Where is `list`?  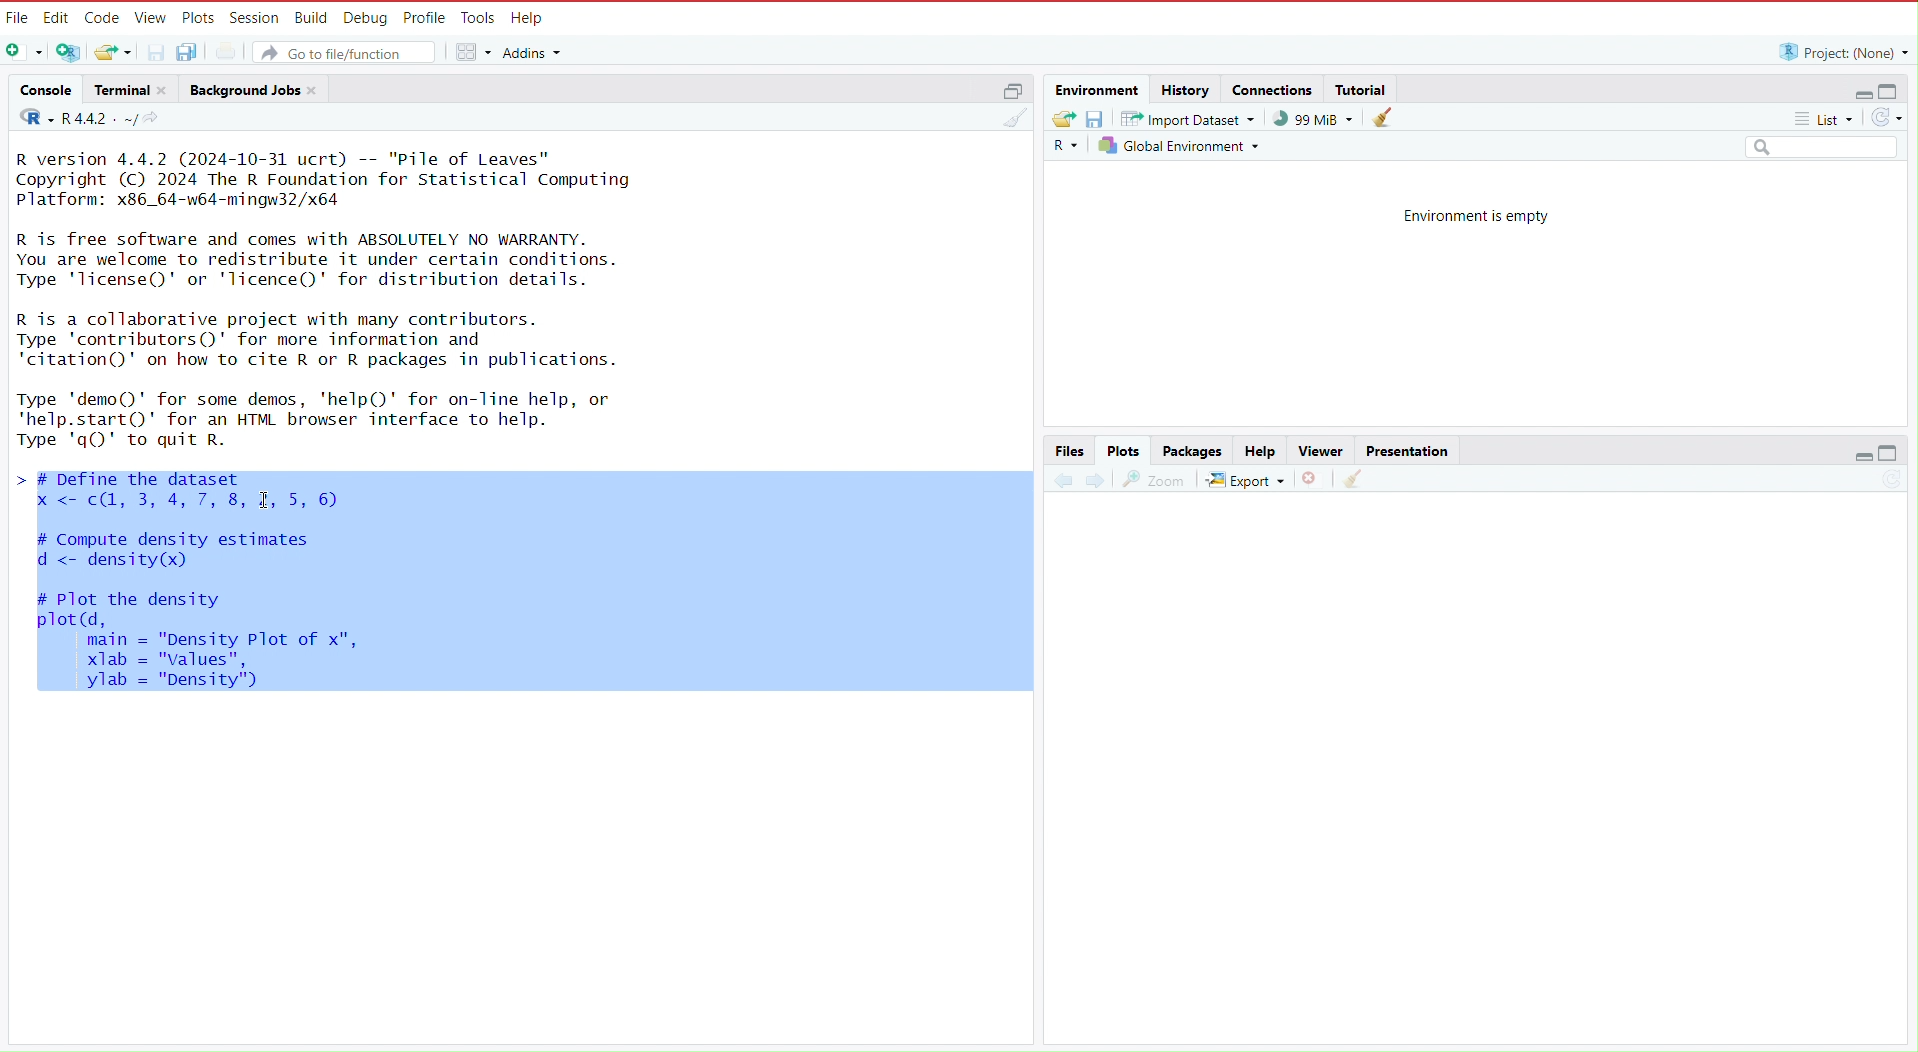 list is located at coordinates (1829, 121).